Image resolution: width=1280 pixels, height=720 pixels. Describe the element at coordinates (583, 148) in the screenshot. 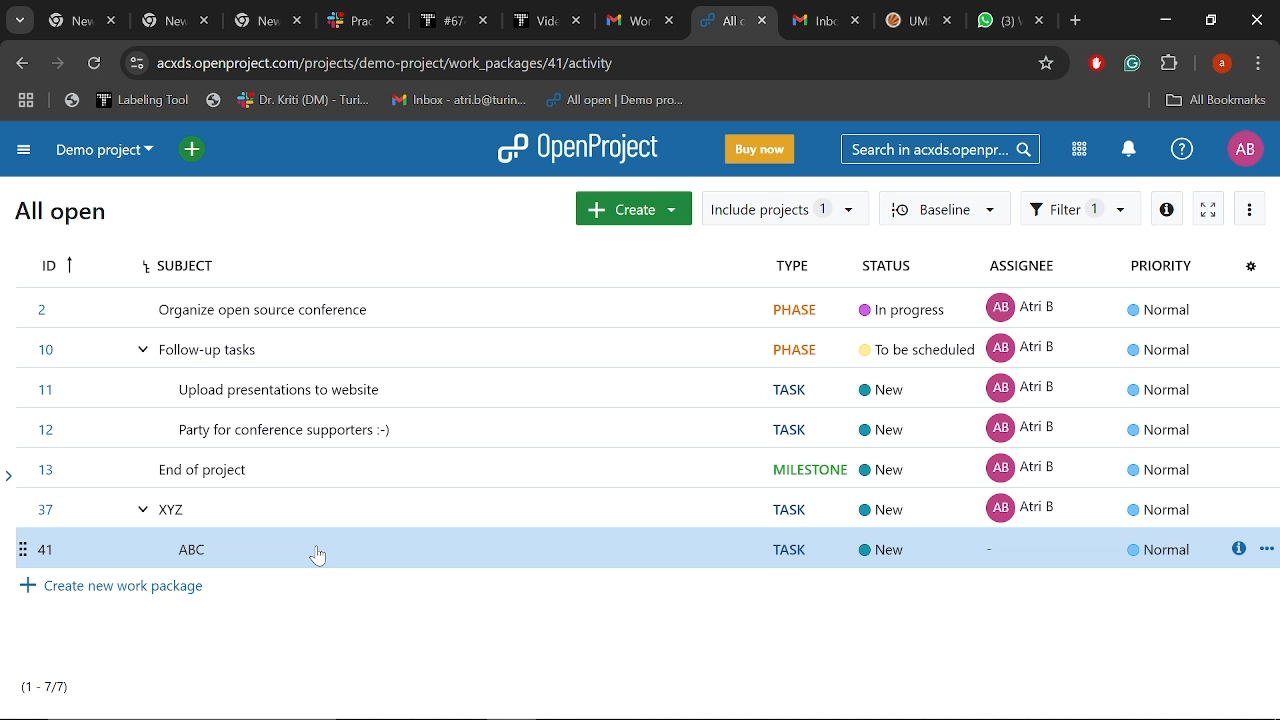

I see `Open project logo` at that location.